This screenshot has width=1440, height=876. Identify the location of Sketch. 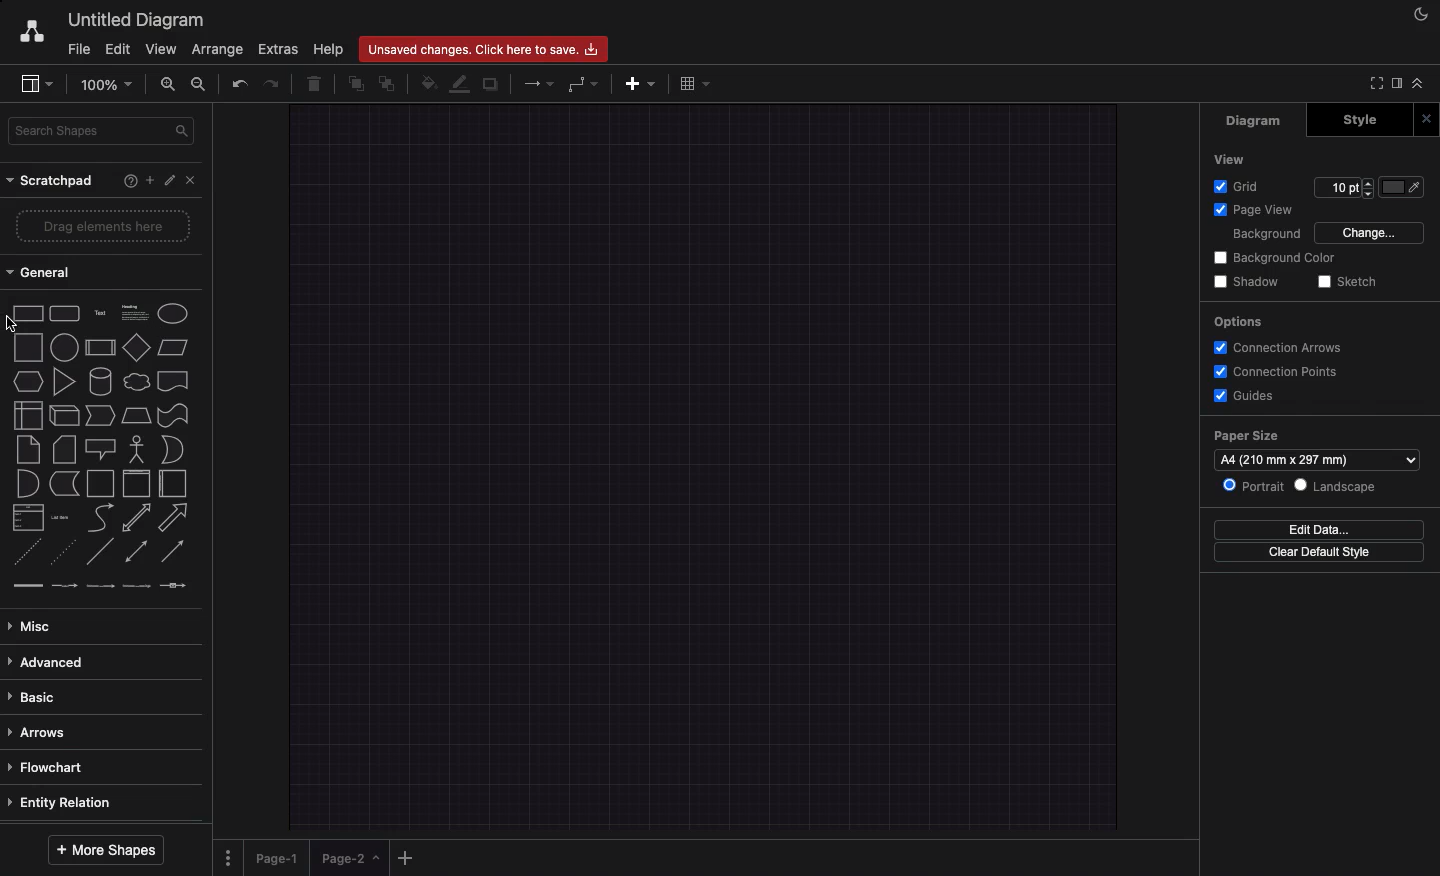
(1347, 282).